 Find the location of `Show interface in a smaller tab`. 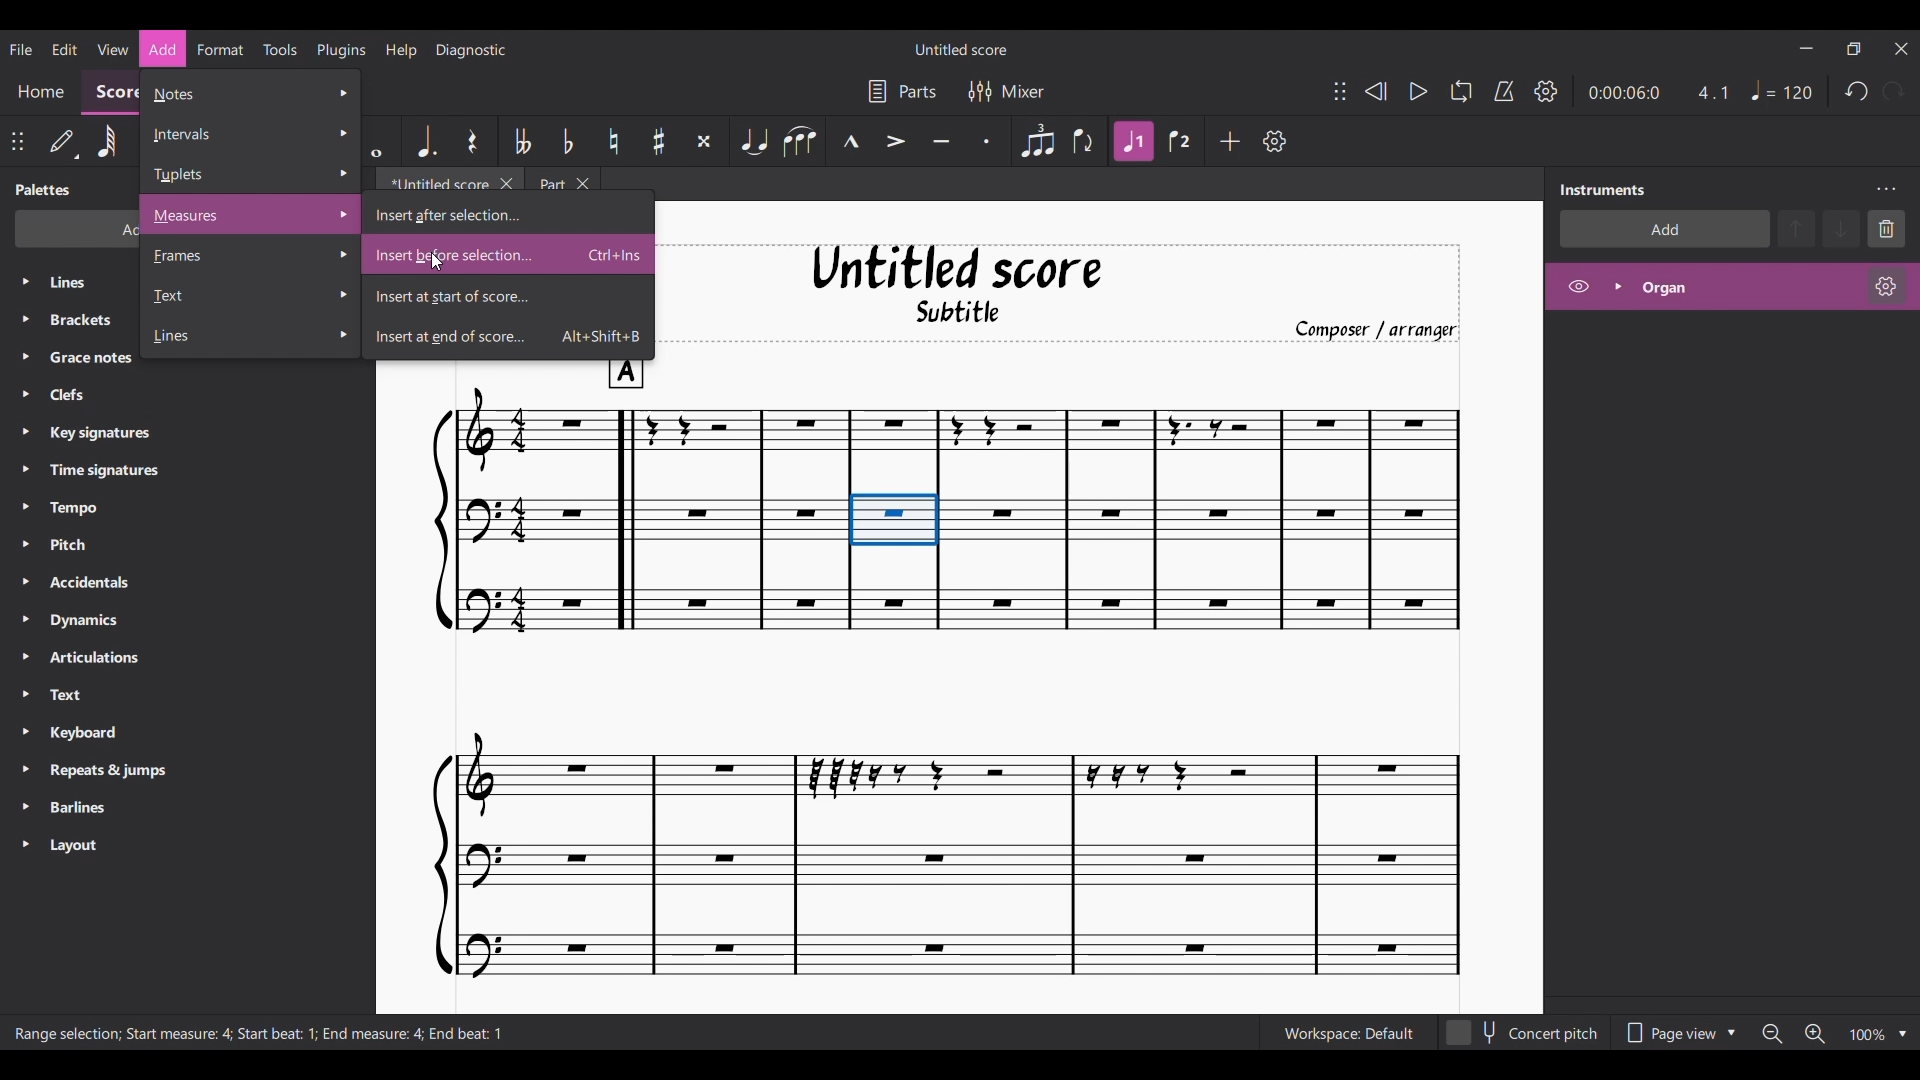

Show interface in a smaller tab is located at coordinates (1853, 48).